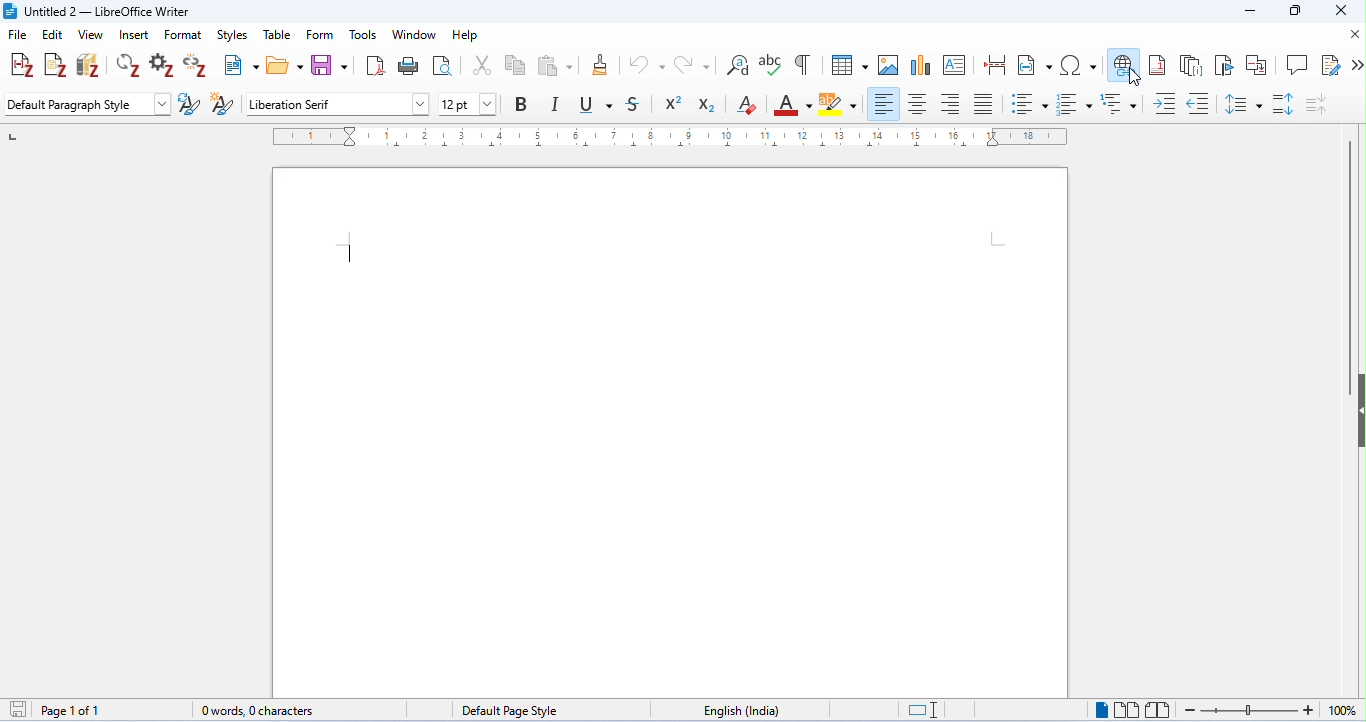 The width and height of the screenshot is (1366, 722). I want to click on insert bookmark, so click(1227, 65).